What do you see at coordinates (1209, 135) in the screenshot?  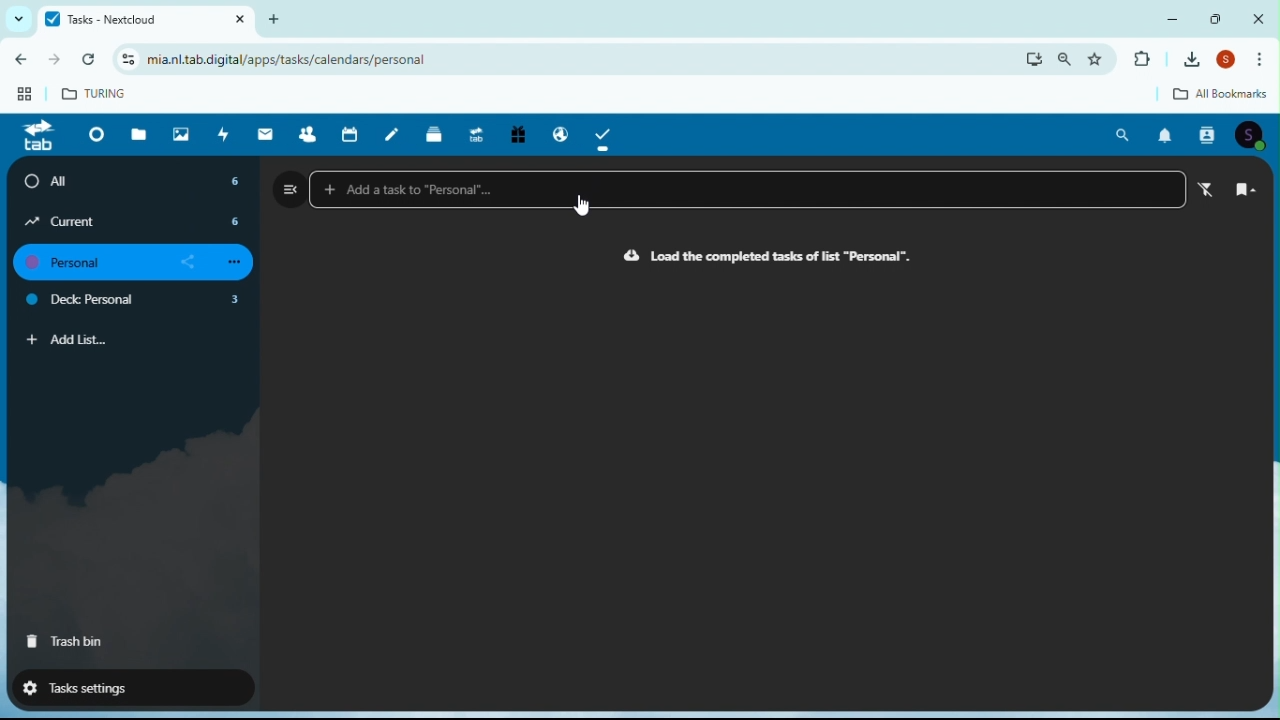 I see `Contacts` at bounding box center [1209, 135].